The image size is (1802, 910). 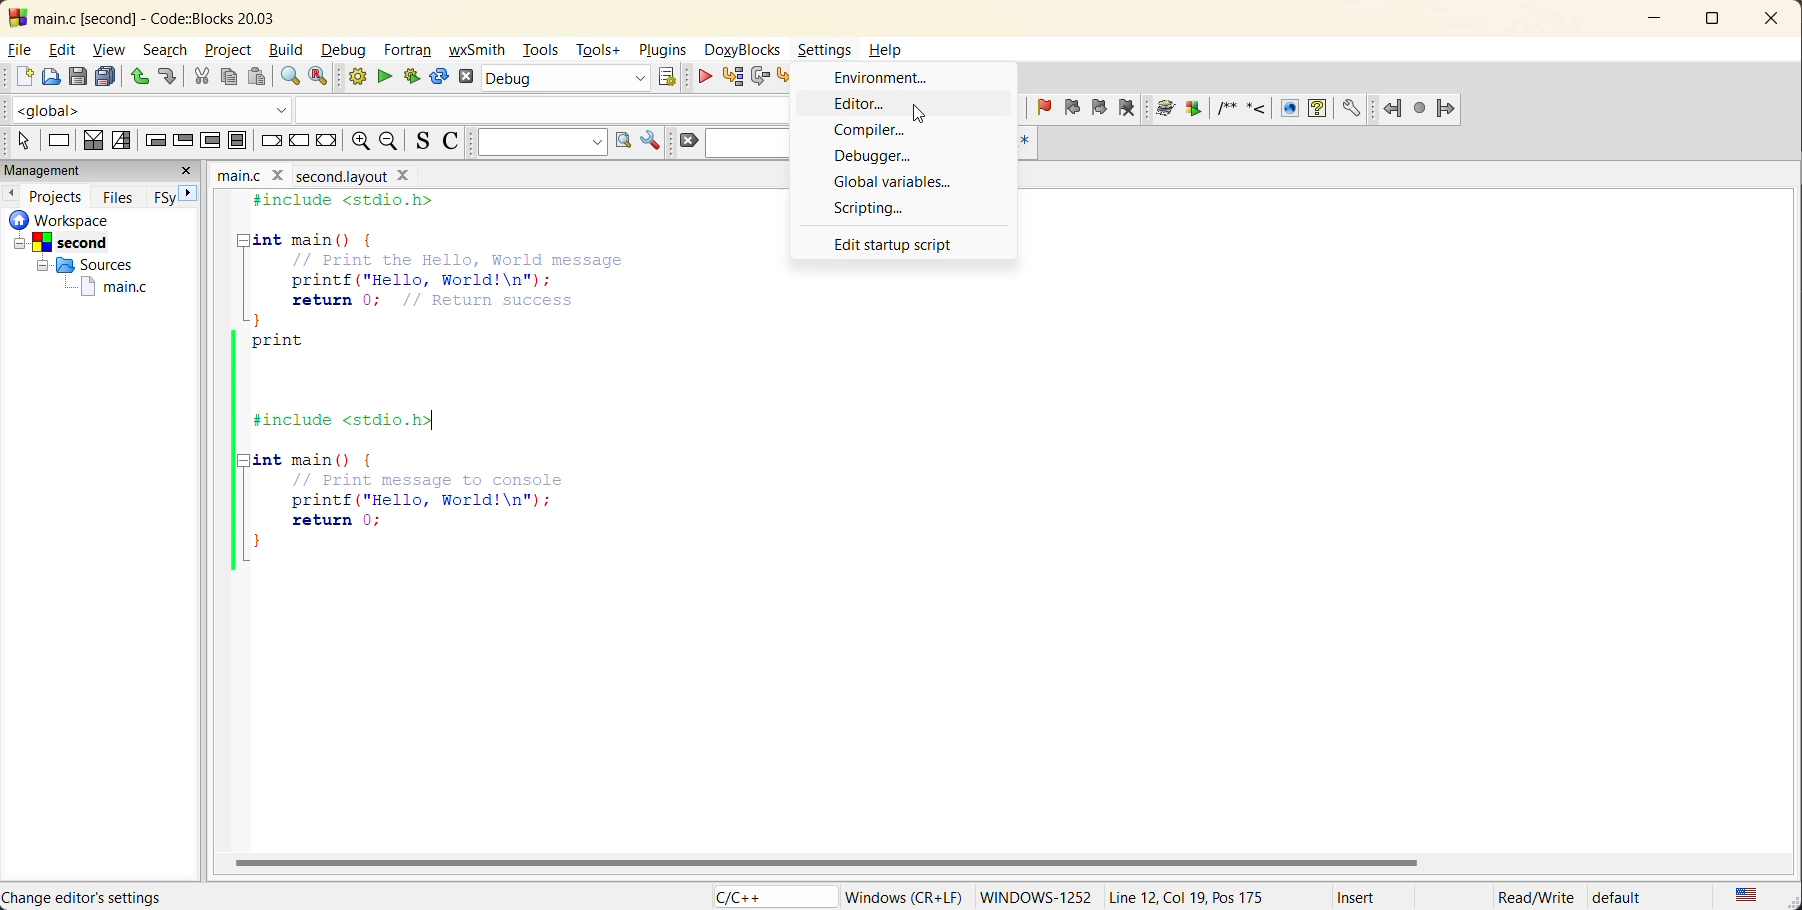 I want to click on run to cursor, so click(x=736, y=77).